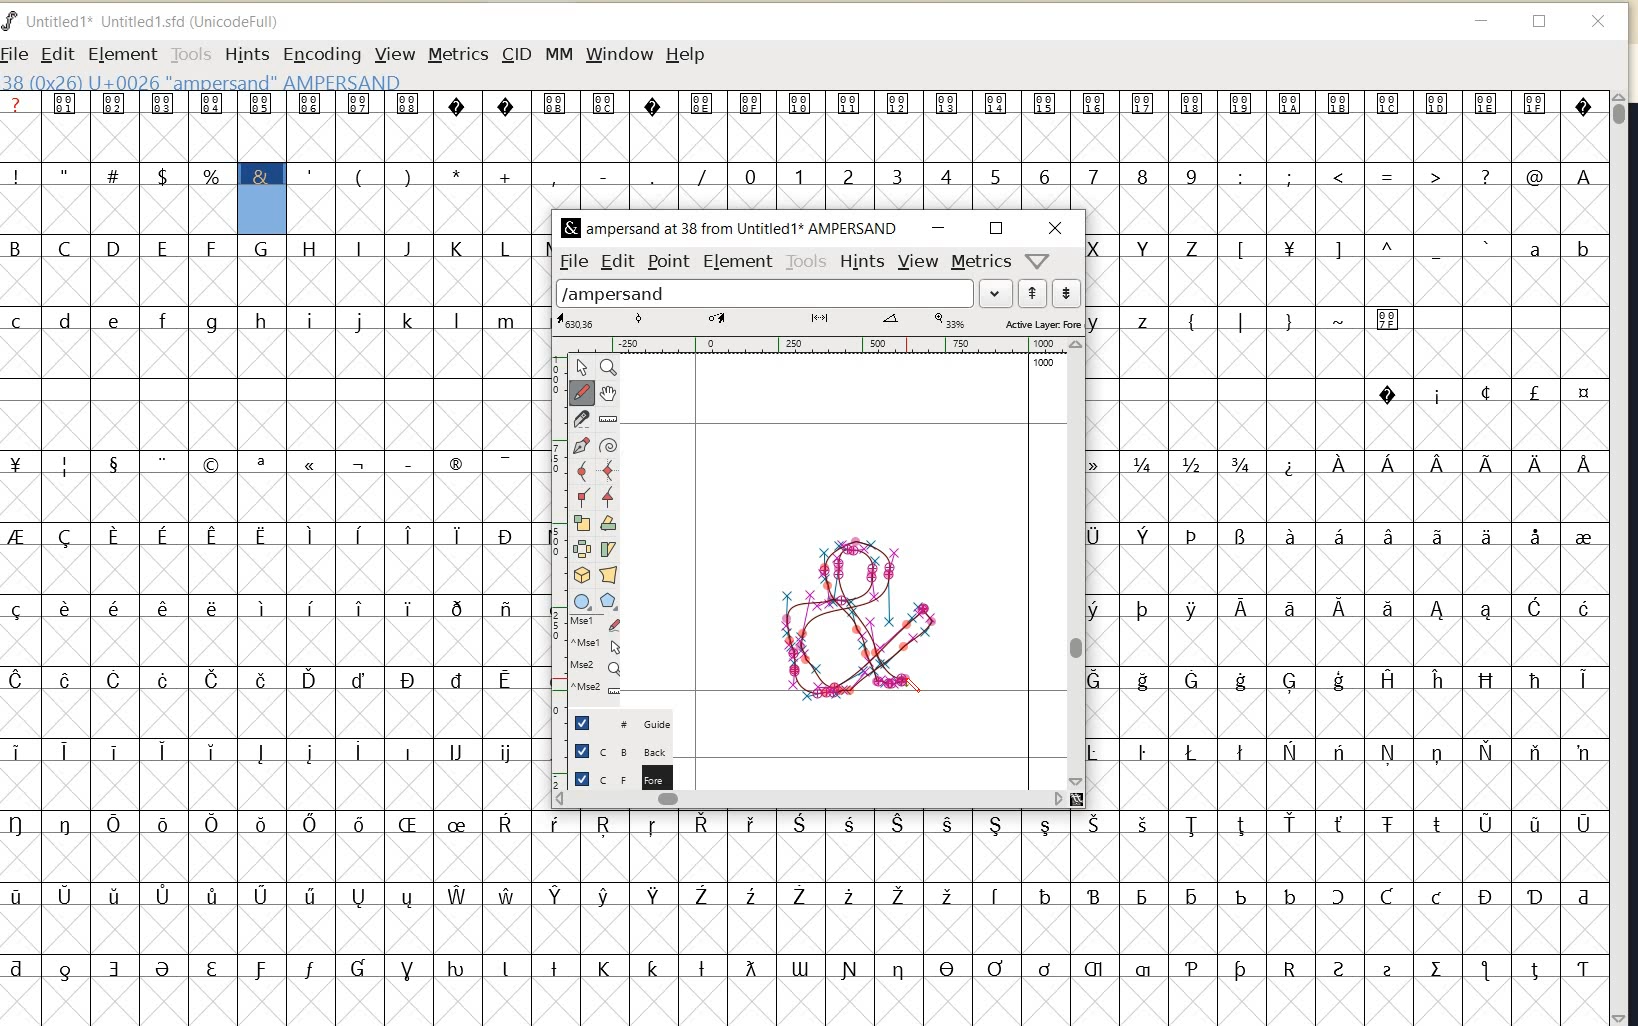 The width and height of the screenshot is (1638, 1026). Describe the element at coordinates (119, 54) in the screenshot. I see `ELEMENT` at that location.